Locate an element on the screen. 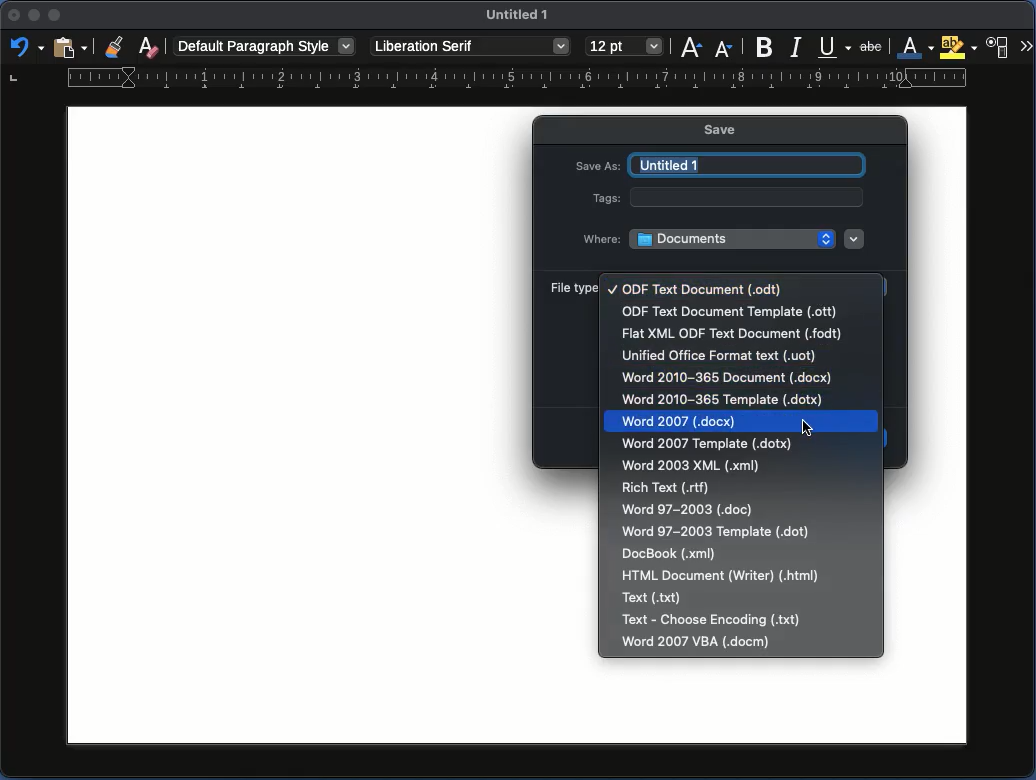 This screenshot has height=780, width=1036. Page is located at coordinates (283, 422).